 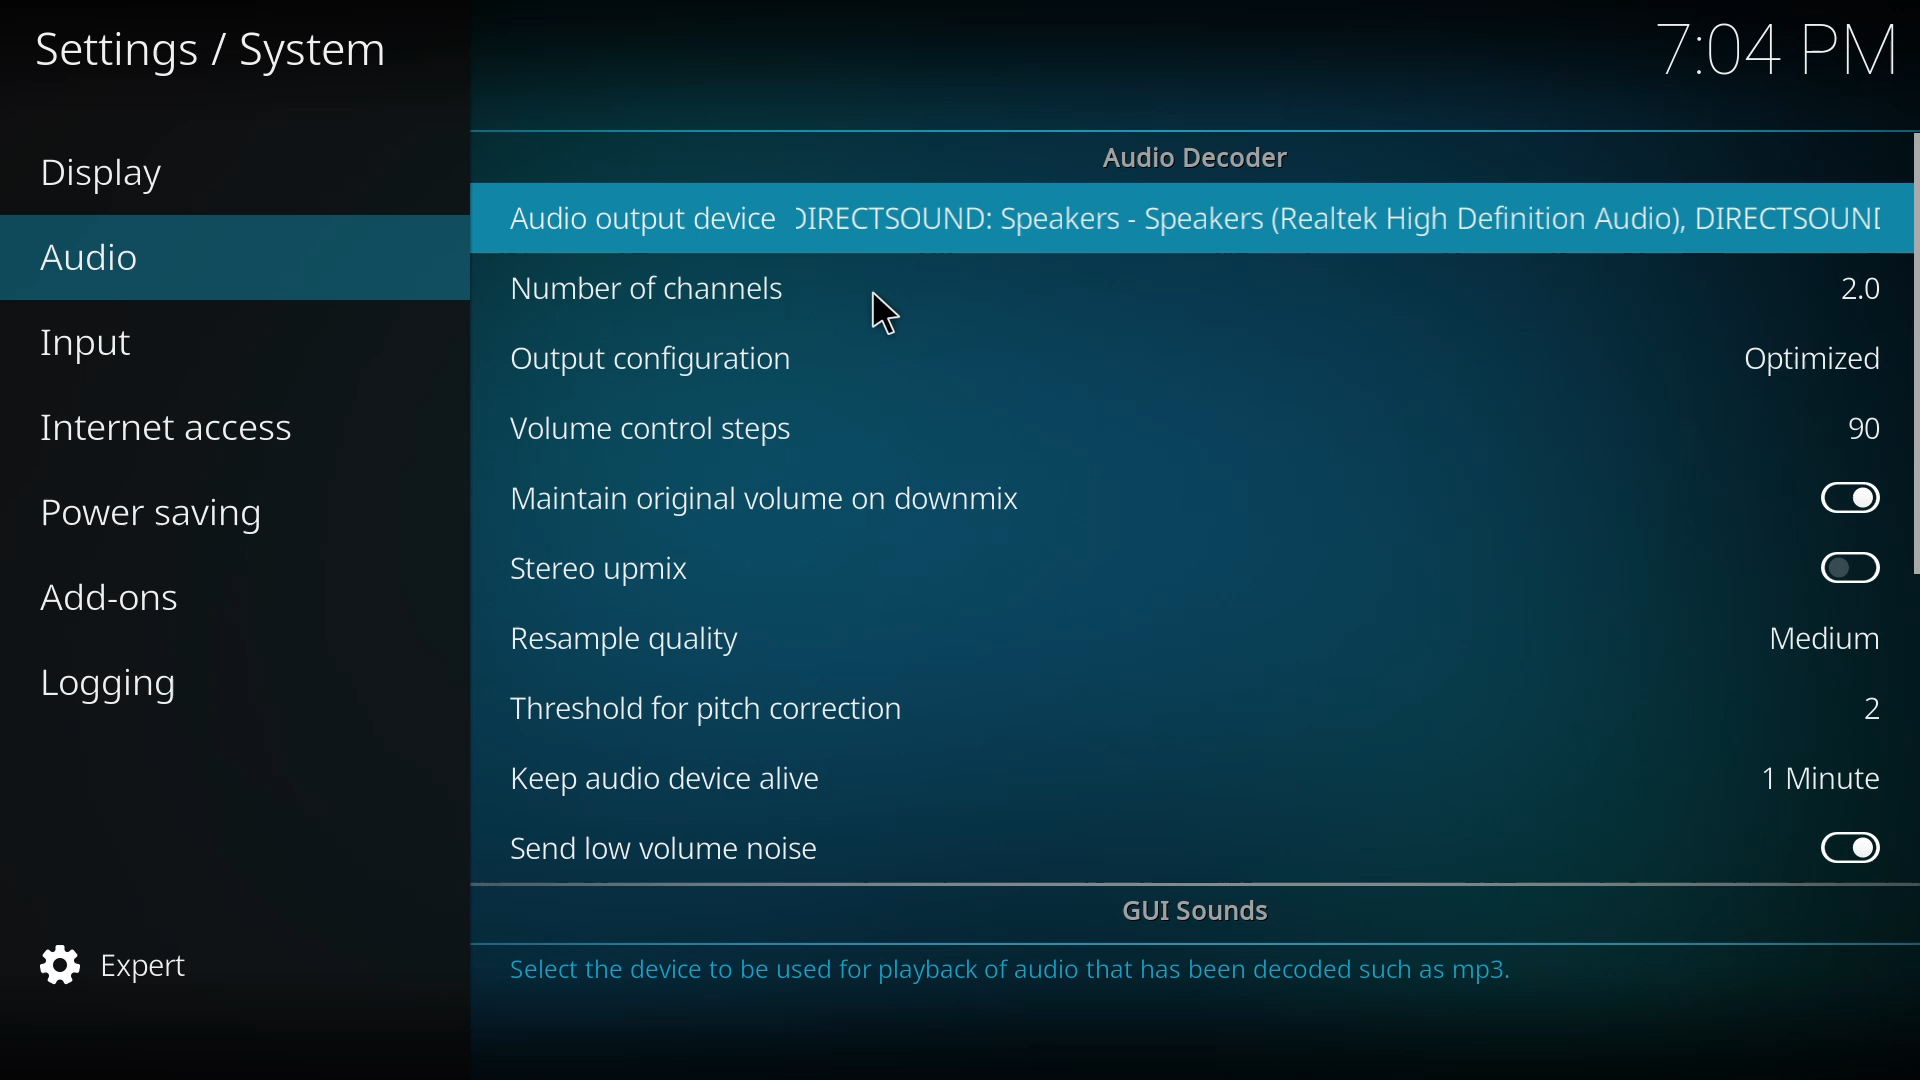 What do you see at coordinates (1015, 976) in the screenshot?
I see `info` at bounding box center [1015, 976].